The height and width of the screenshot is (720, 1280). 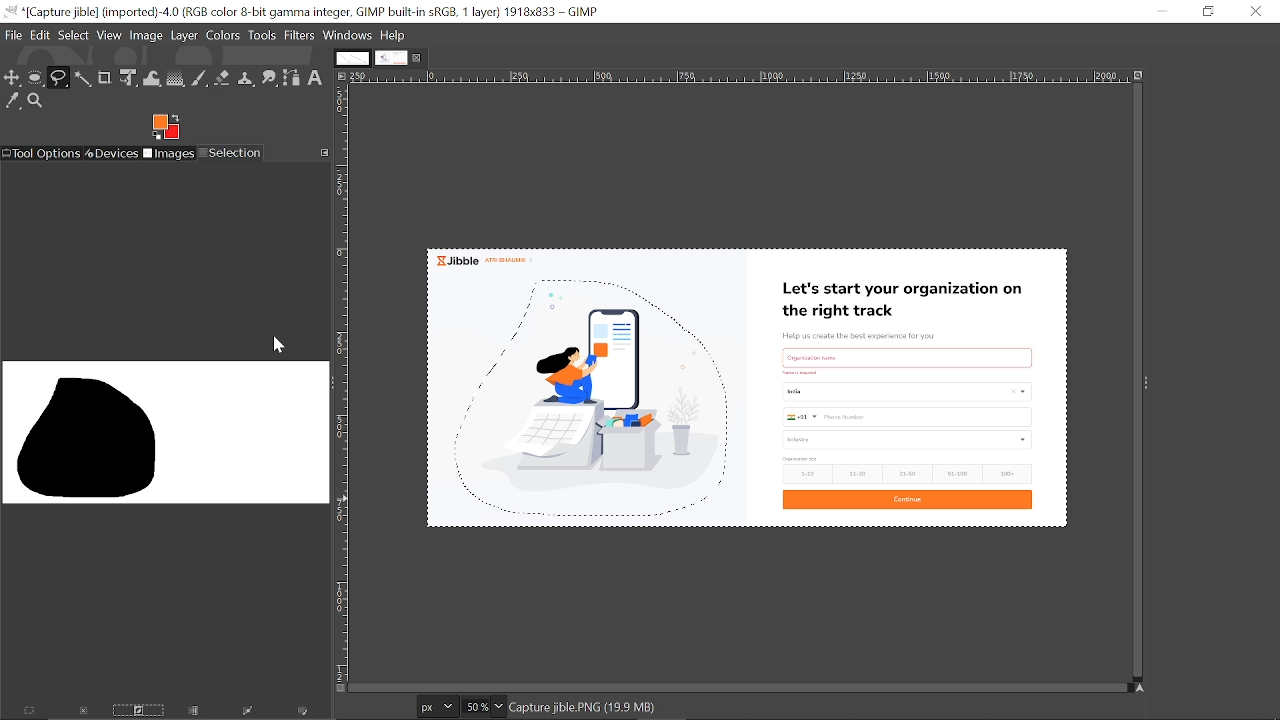 What do you see at coordinates (348, 35) in the screenshot?
I see `Windows` at bounding box center [348, 35].